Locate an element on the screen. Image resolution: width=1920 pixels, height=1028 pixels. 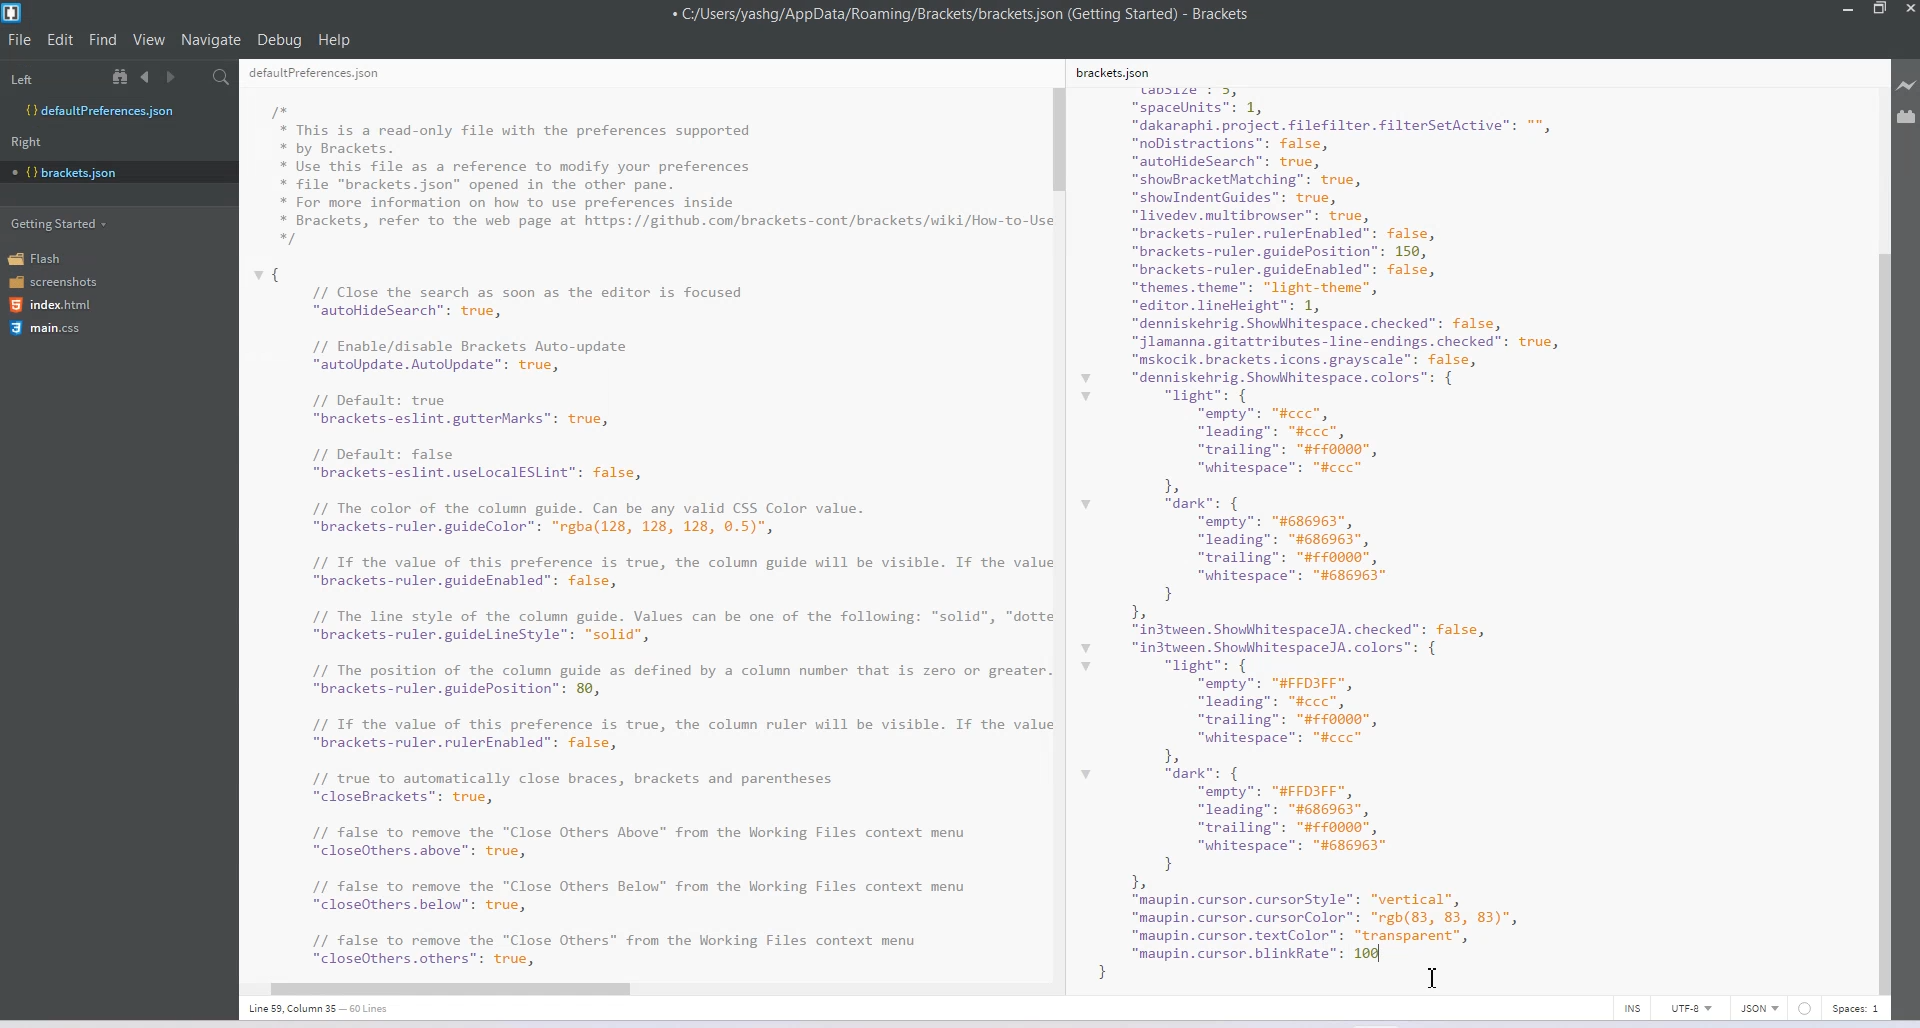
Horizontal Scroll Bar is located at coordinates (637, 985).